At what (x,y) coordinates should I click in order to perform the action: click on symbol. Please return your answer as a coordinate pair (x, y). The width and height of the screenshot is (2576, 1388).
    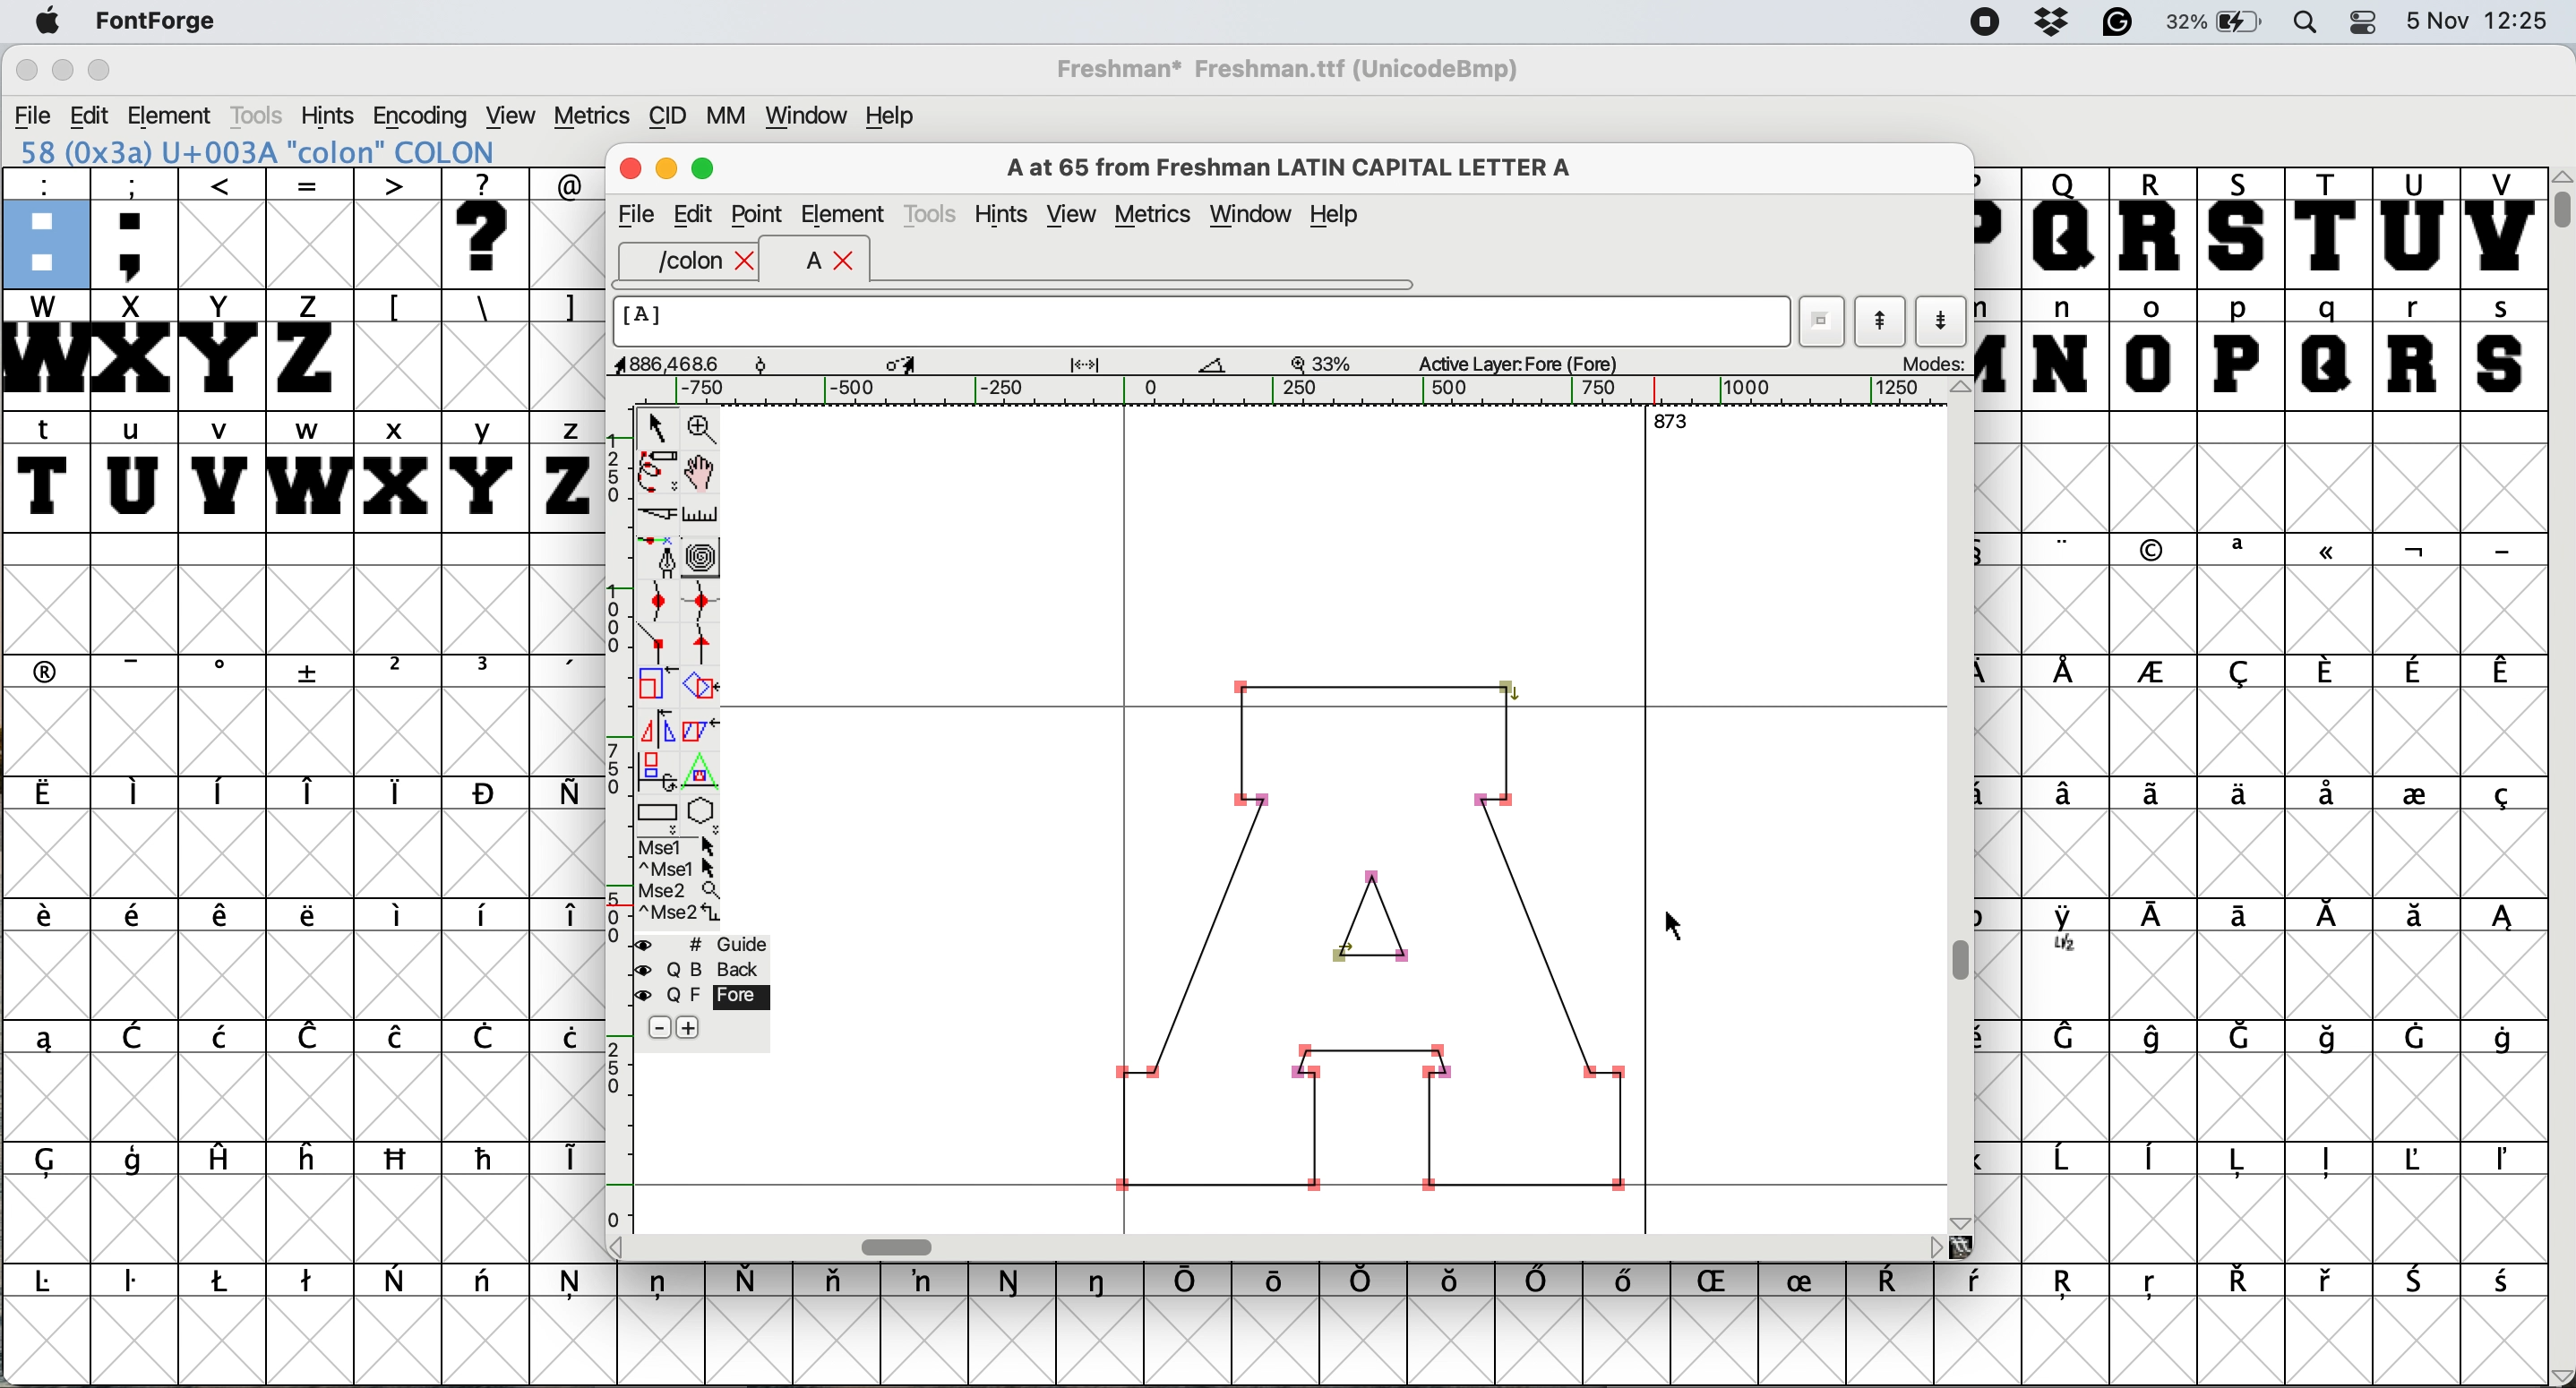
    Looking at the image, I should click on (50, 670).